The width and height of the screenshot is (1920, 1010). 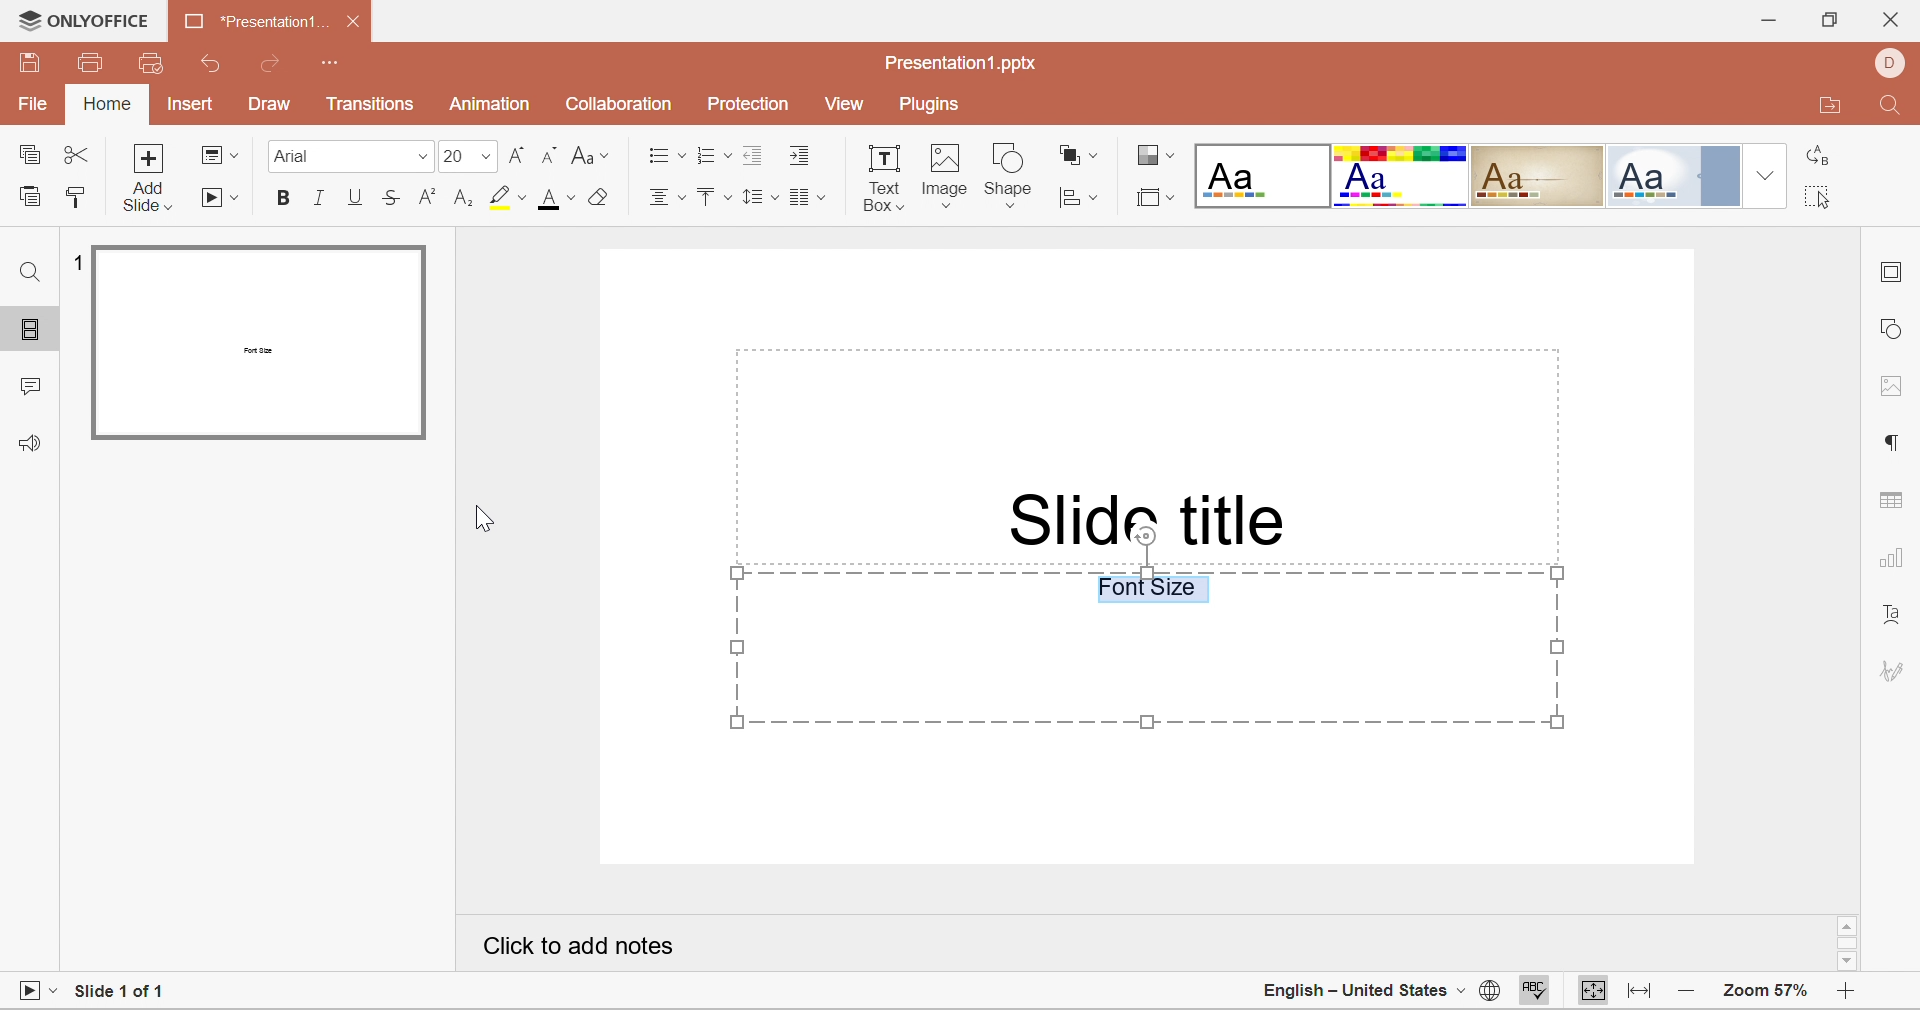 I want to click on Signature settings, so click(x=1891, y=673).